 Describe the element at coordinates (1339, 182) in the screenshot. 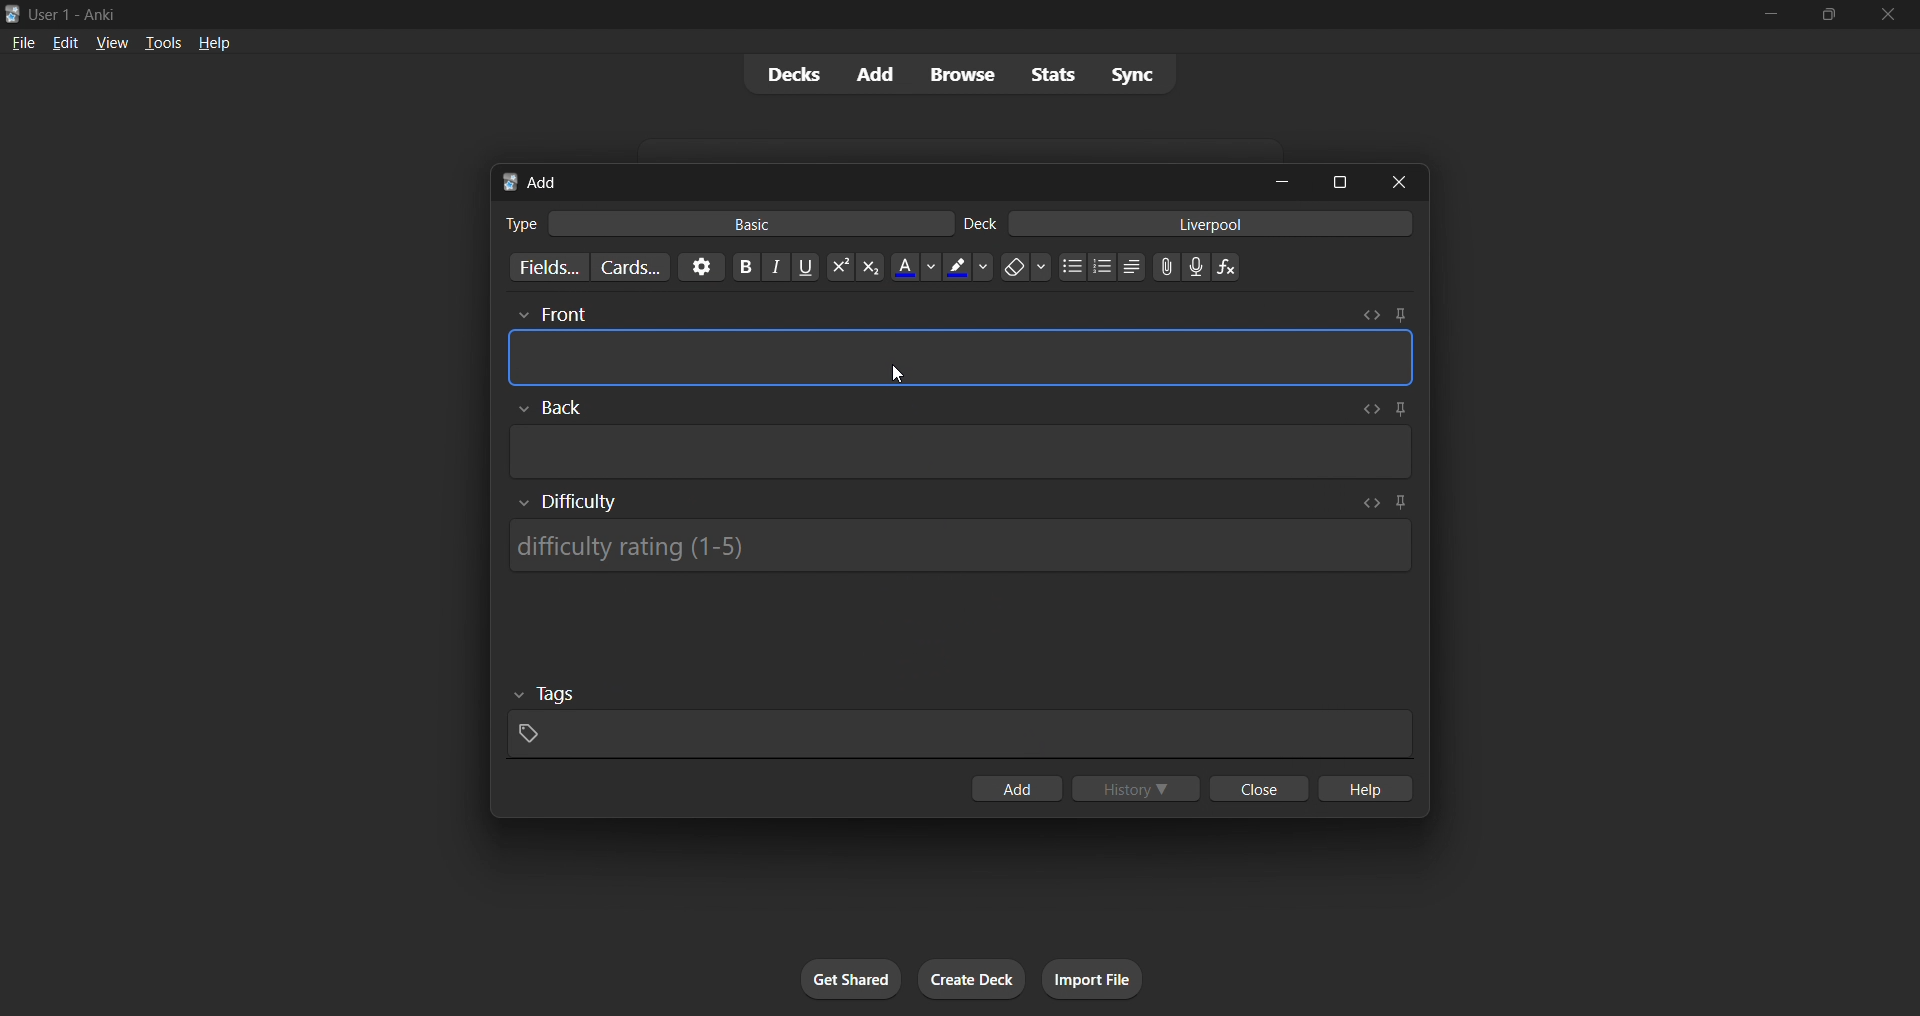

I see `maximize` at that location.